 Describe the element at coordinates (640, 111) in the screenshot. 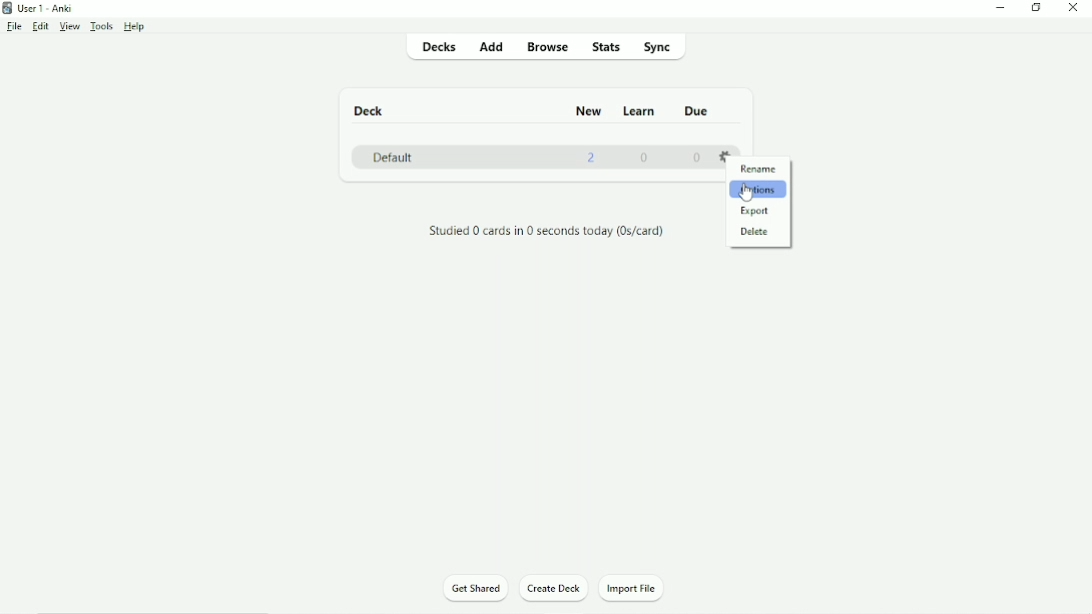

I see `Learn` at that location.